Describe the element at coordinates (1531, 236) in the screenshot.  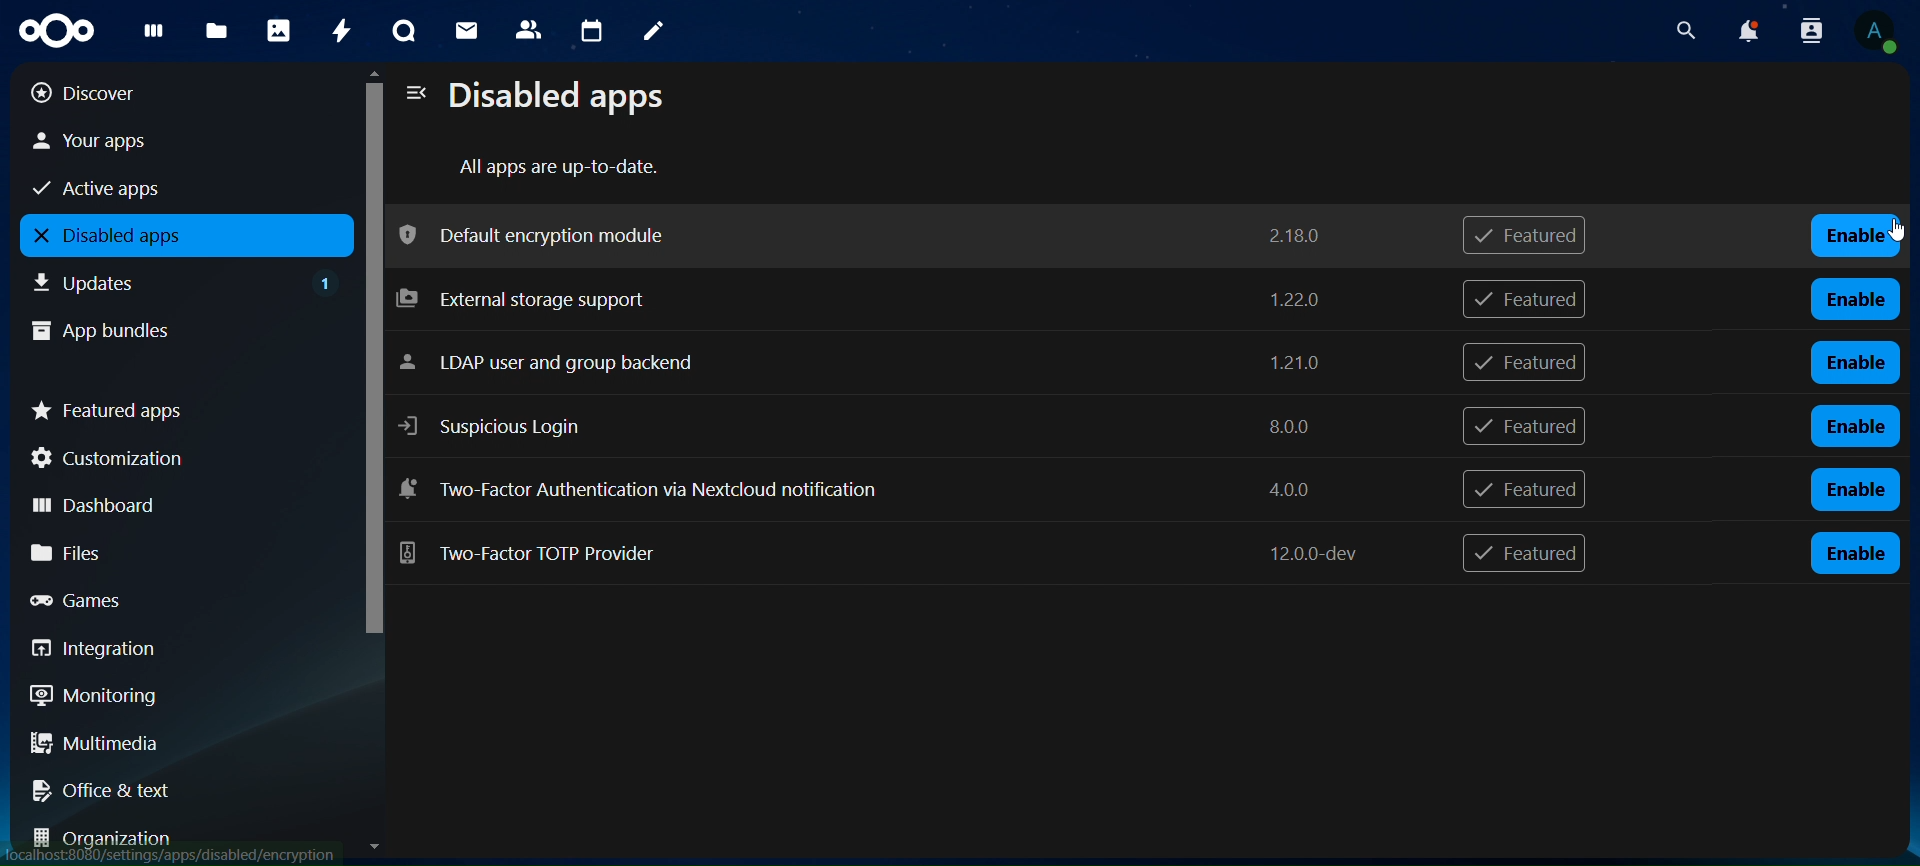
I see `featured` at that location.